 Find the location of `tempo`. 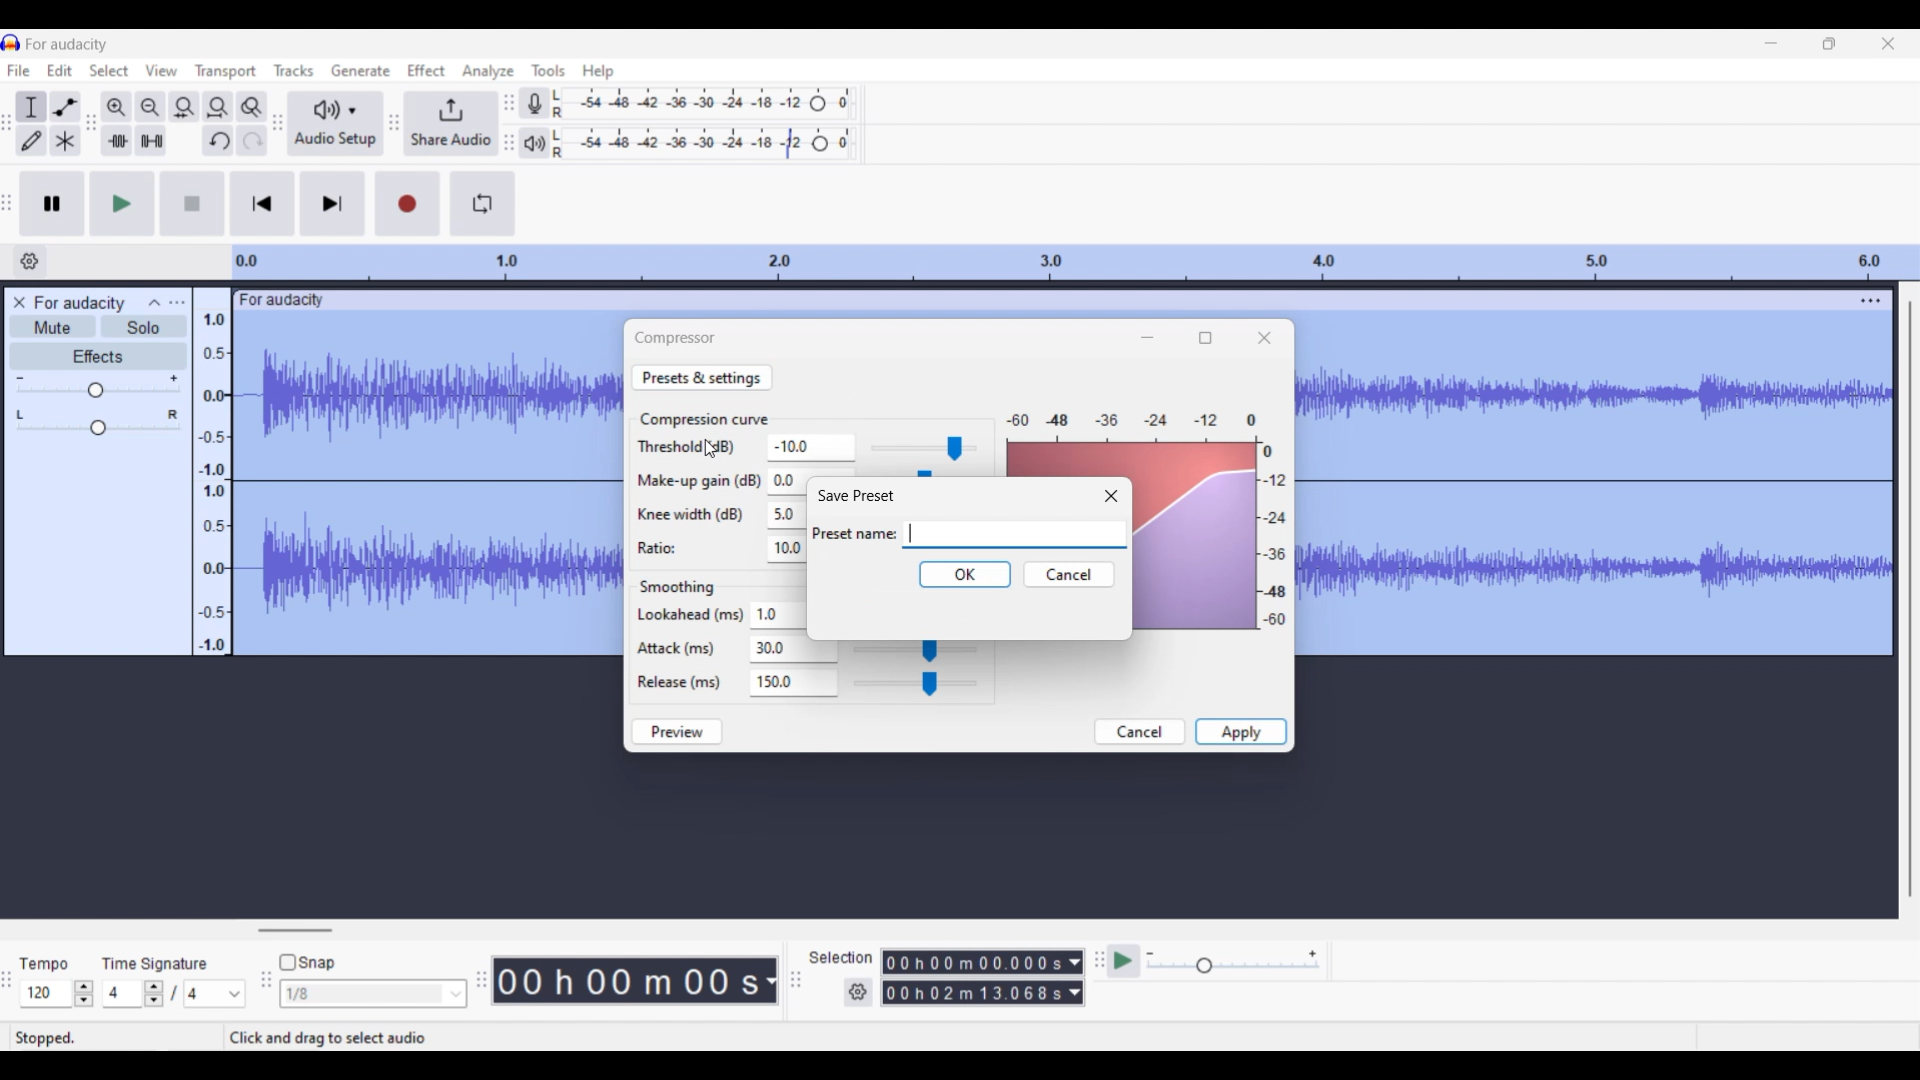

tempo is located at coordinates (44, 964).